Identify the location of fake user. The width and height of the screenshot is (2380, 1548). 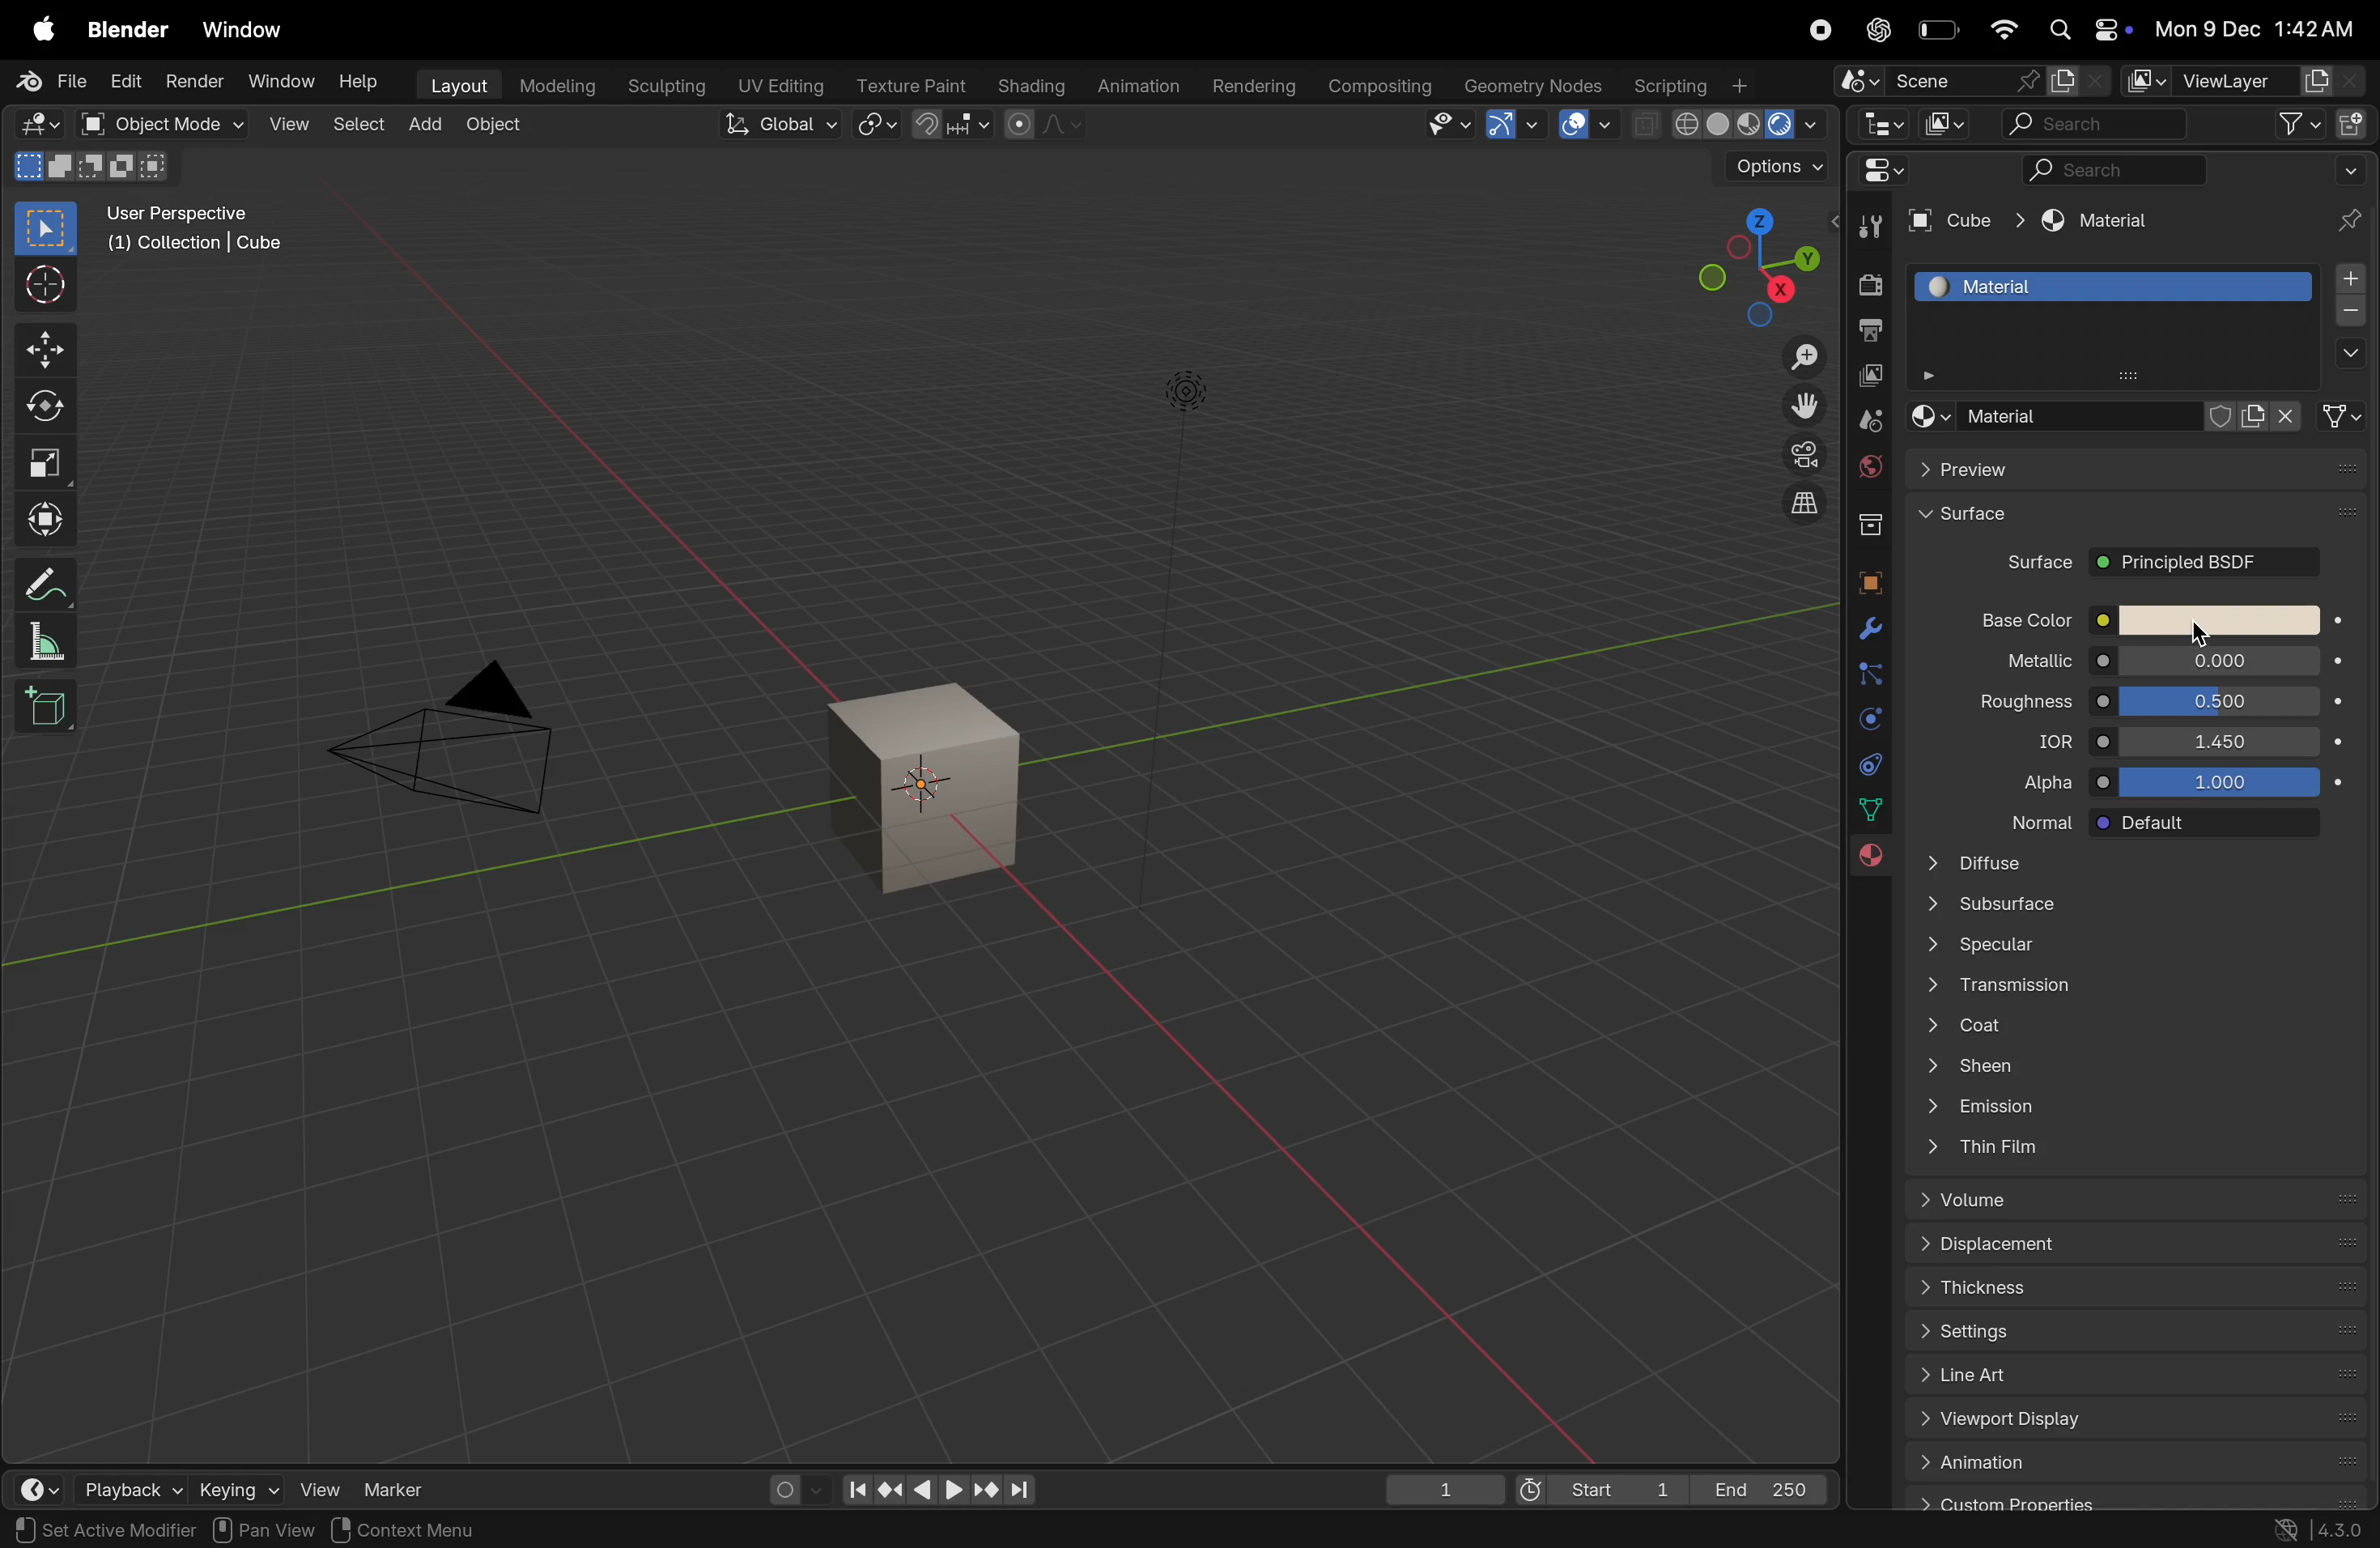
(2223, 417).